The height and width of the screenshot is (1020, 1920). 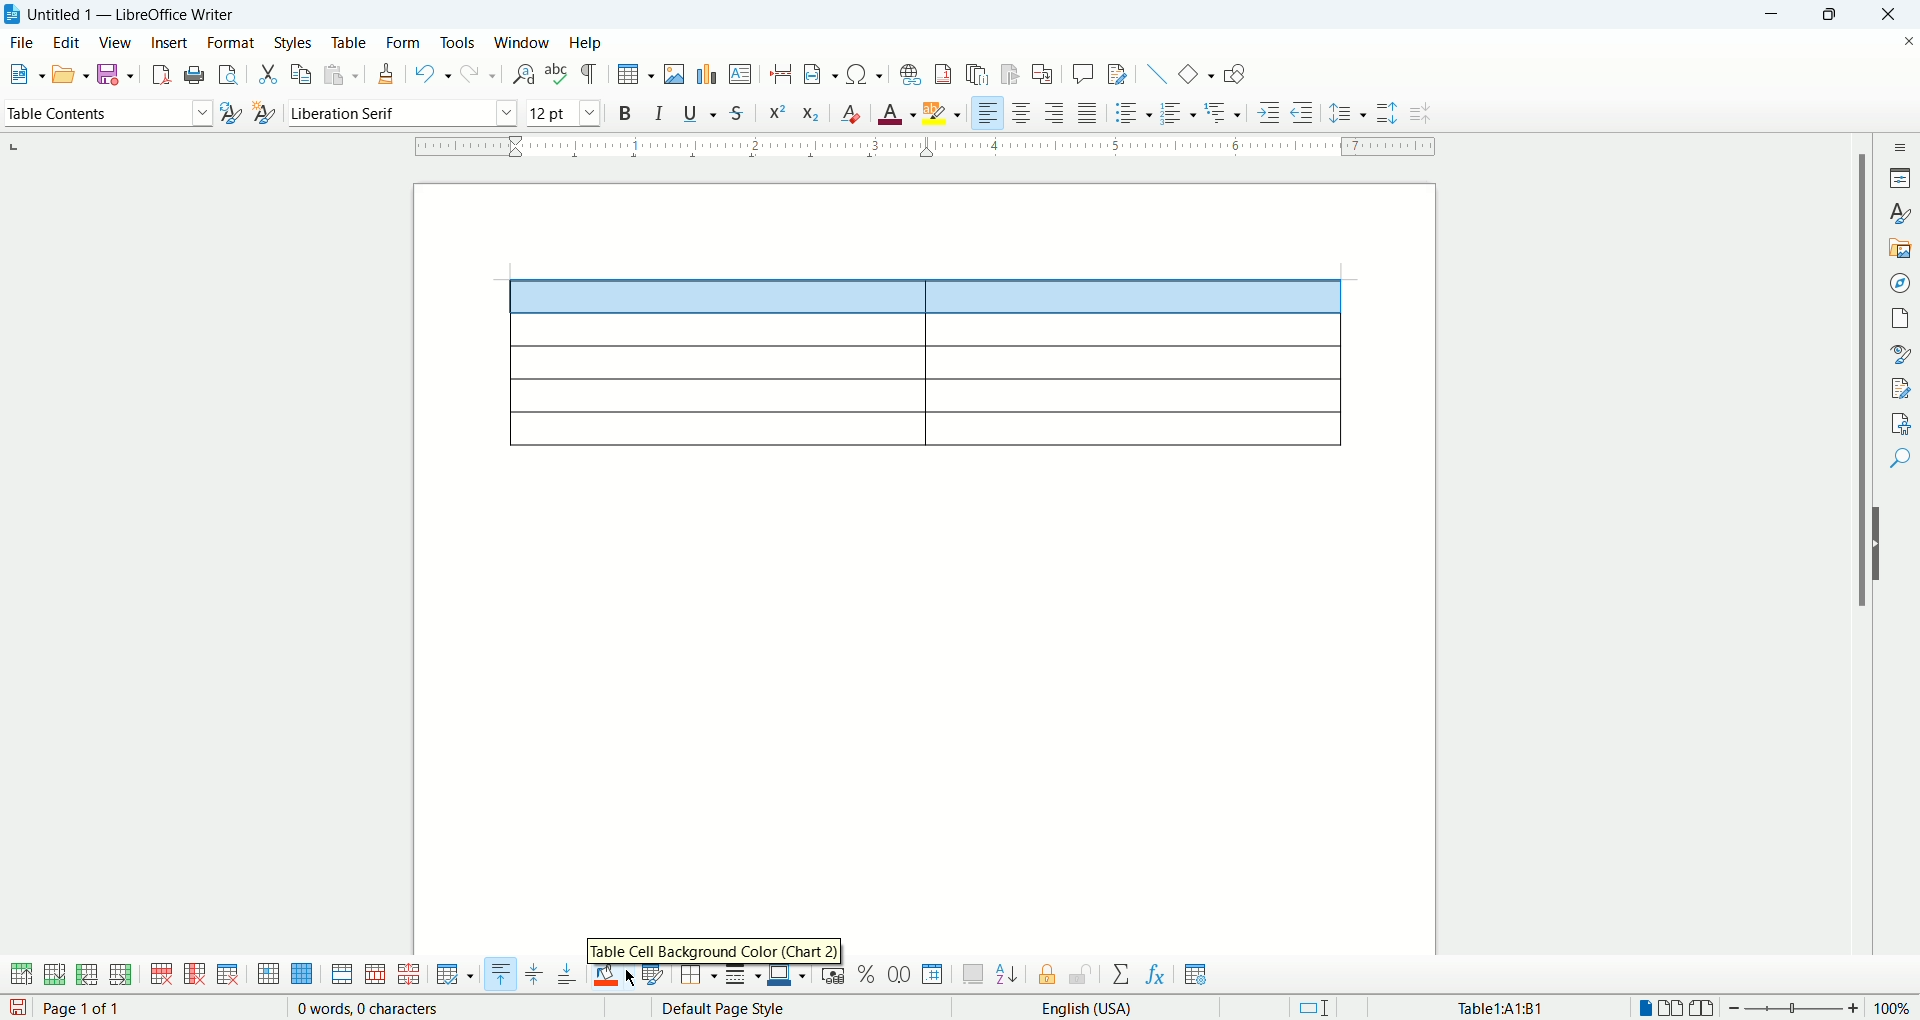 I want to click on number format, so click(x=934, y=973).